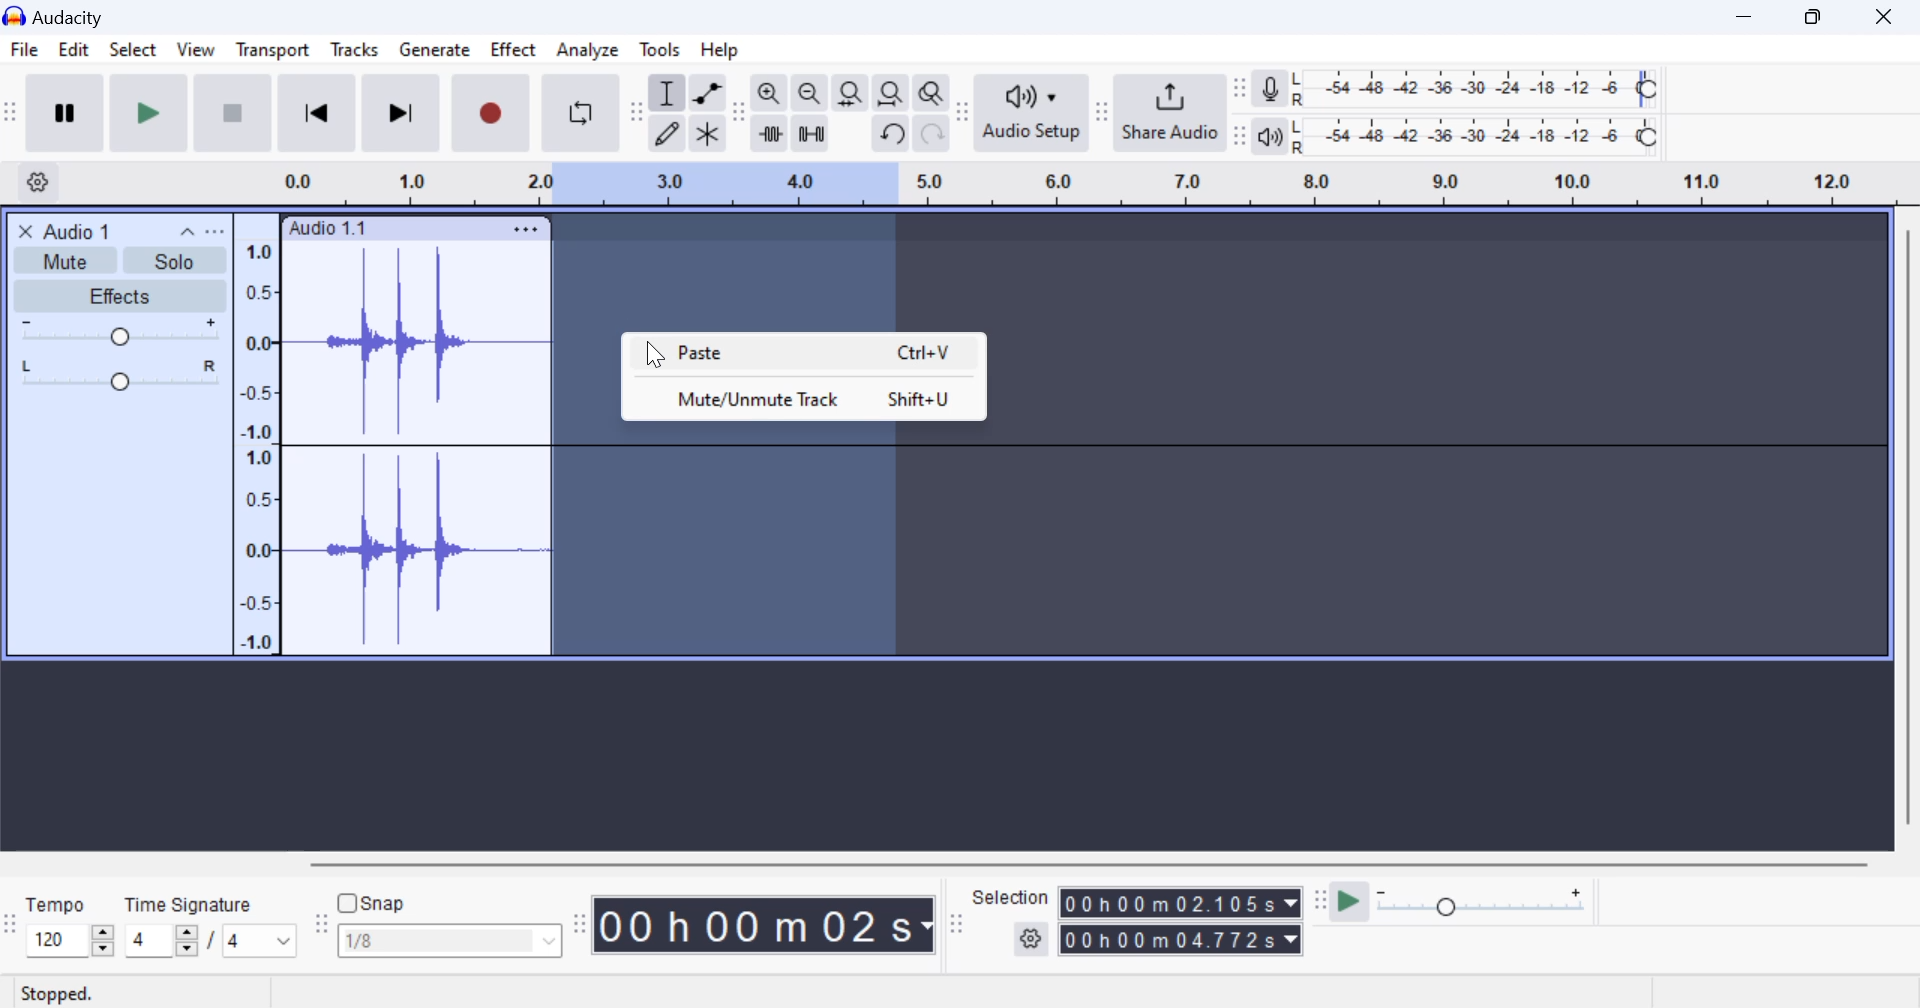  I want to click on trim audio outside select, so click(771, 133).